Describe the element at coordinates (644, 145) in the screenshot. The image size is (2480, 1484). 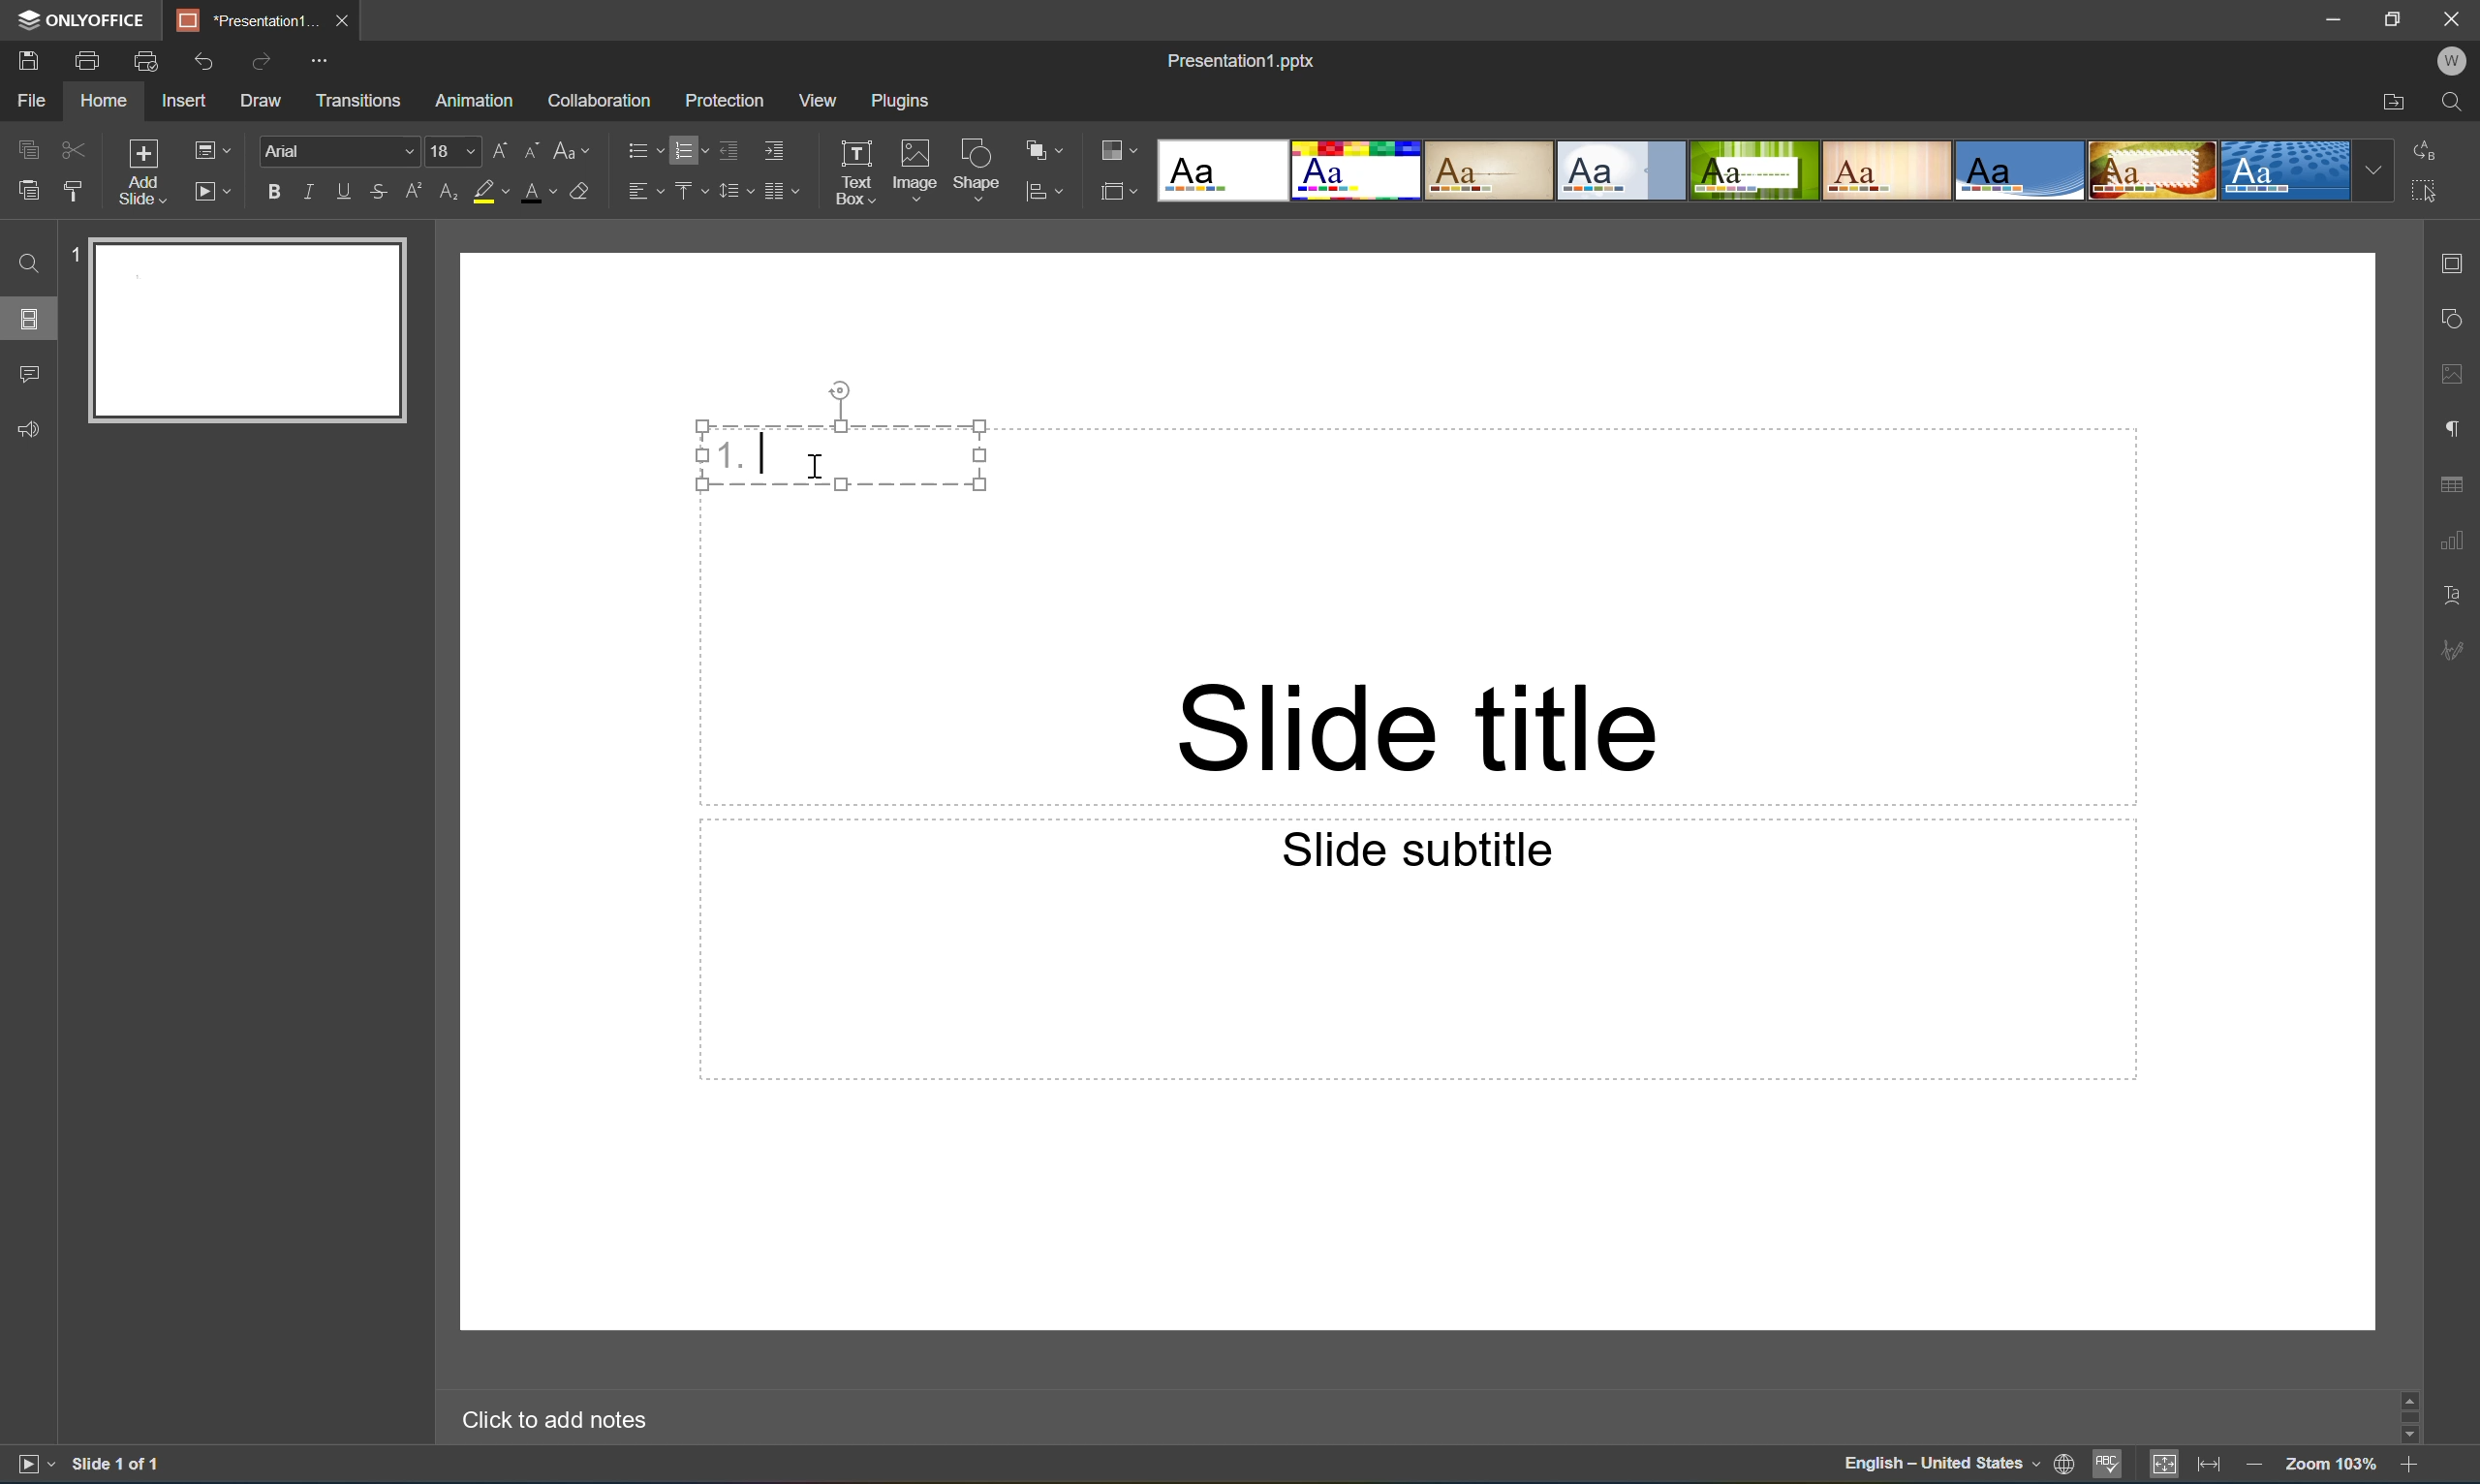
I see `Bullets` at that location.